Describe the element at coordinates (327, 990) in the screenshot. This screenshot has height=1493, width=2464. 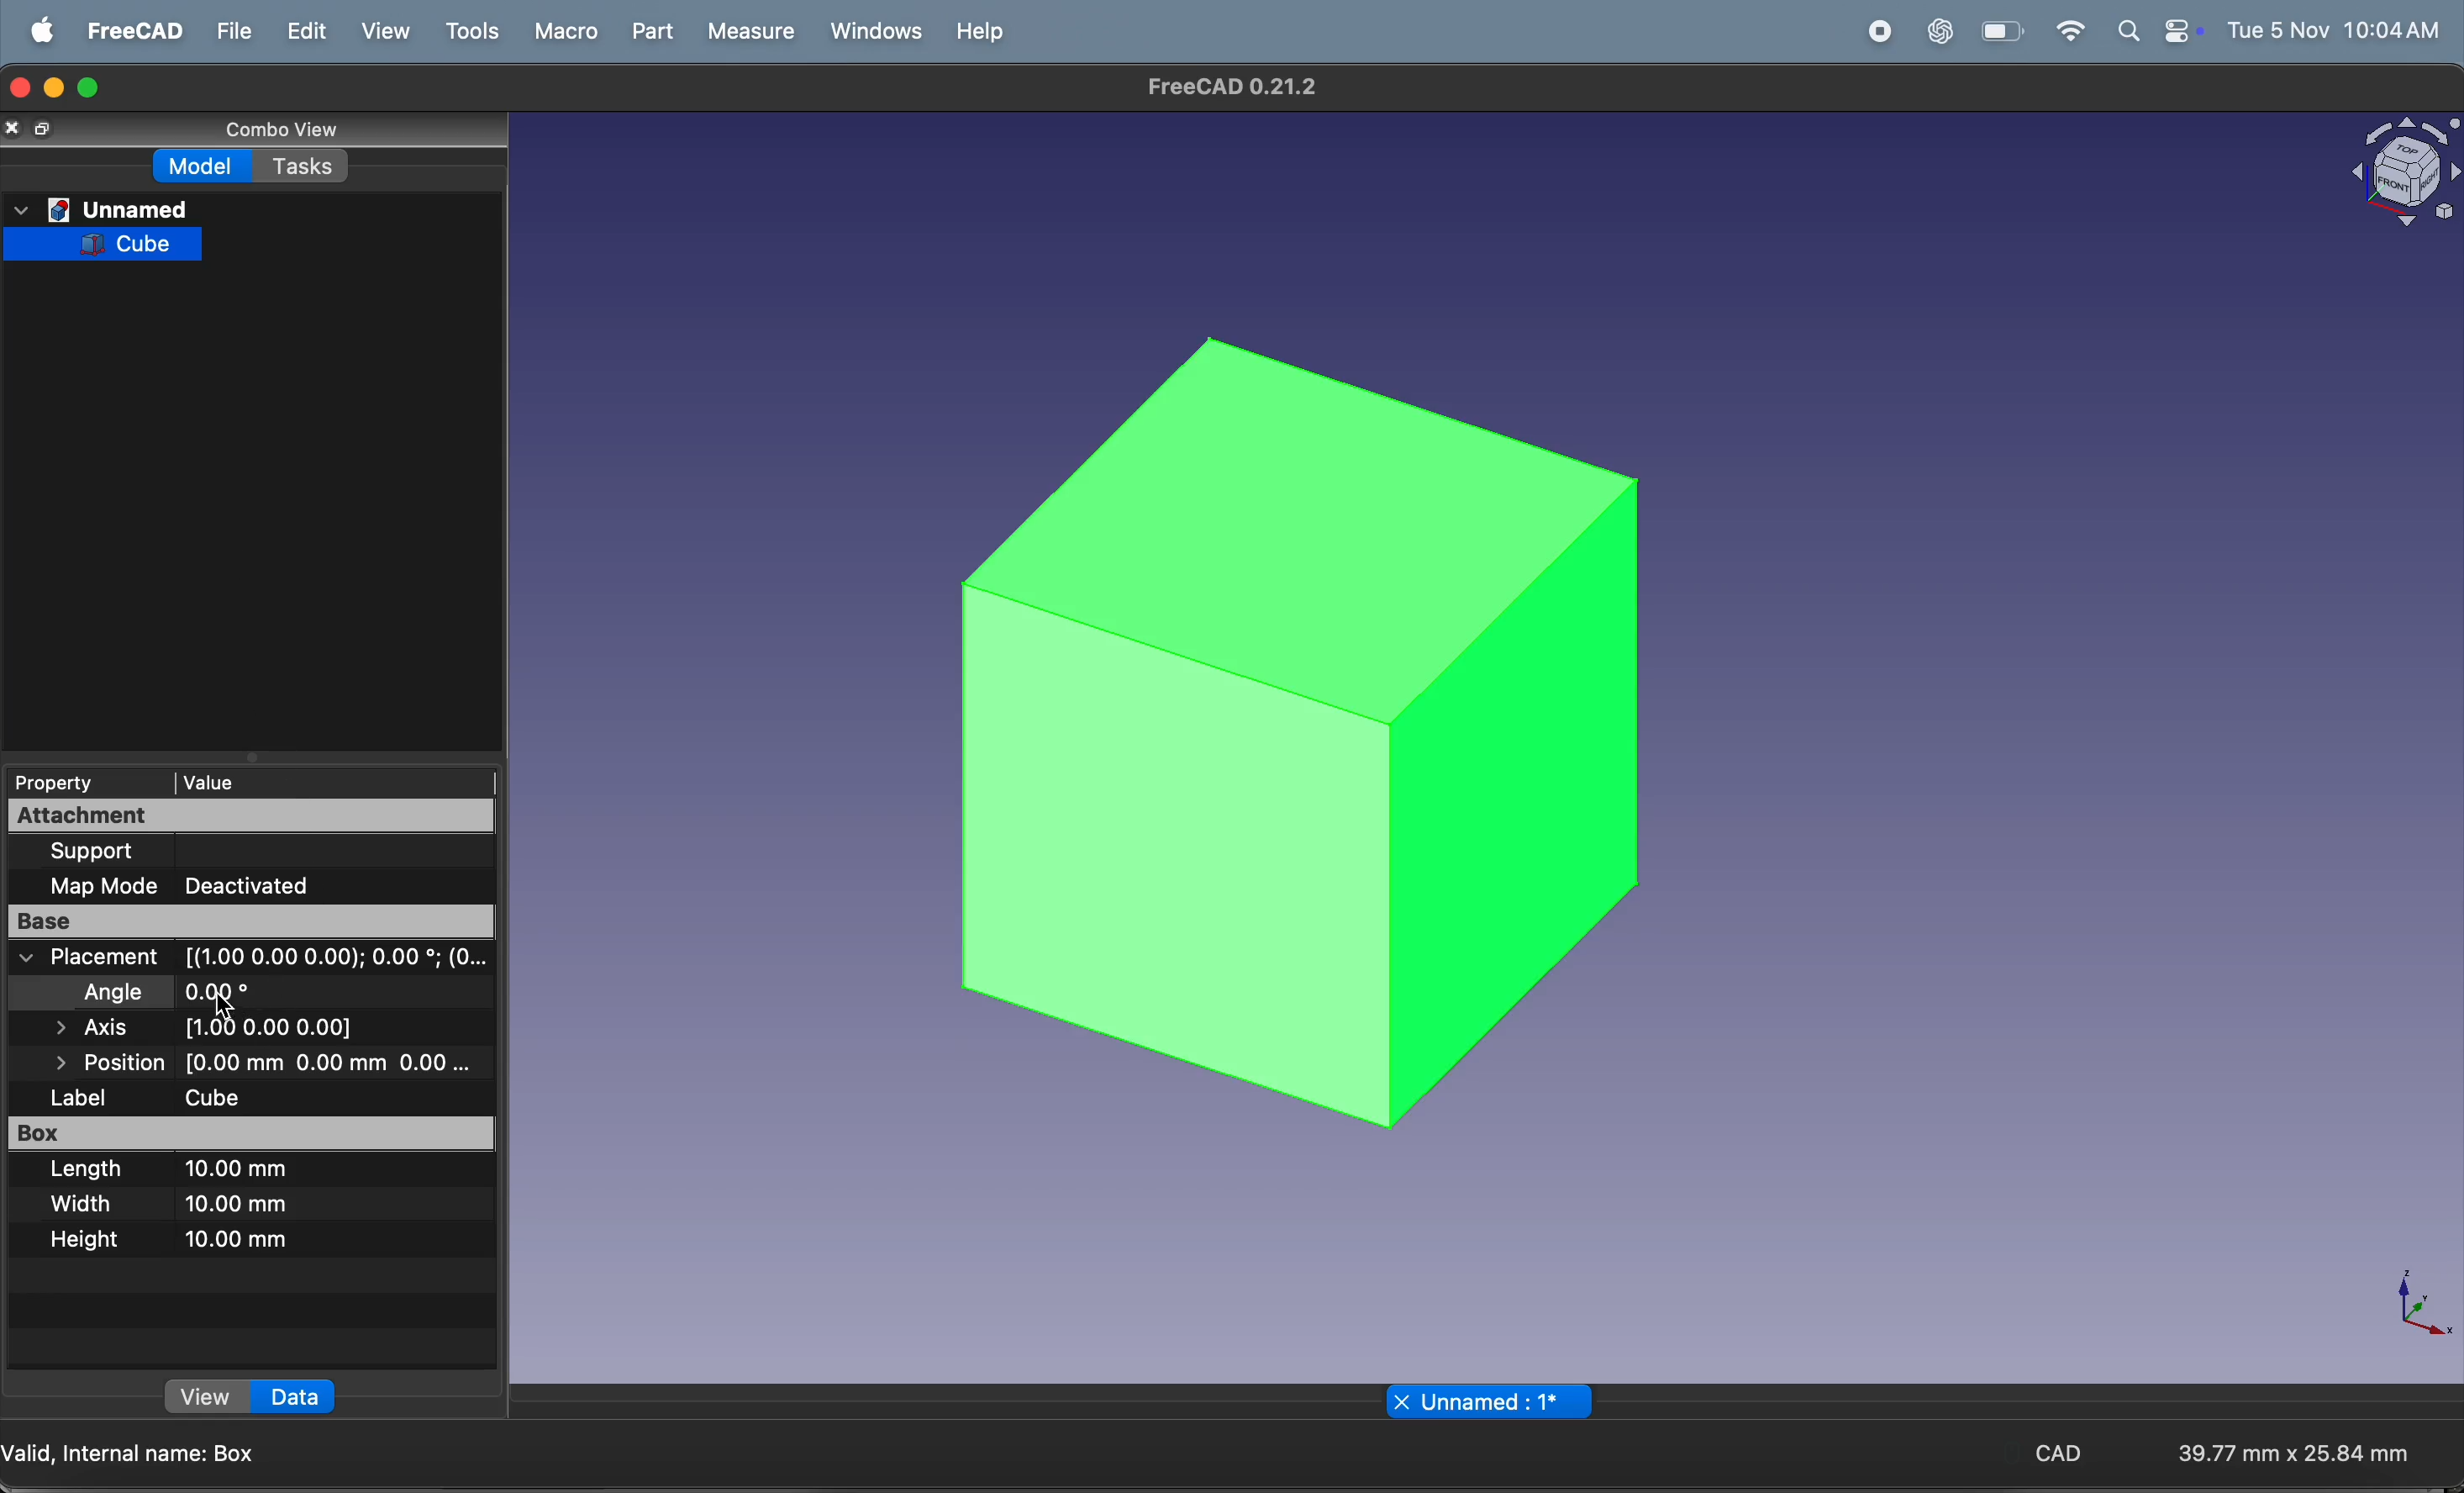
I see `degree` at that location.